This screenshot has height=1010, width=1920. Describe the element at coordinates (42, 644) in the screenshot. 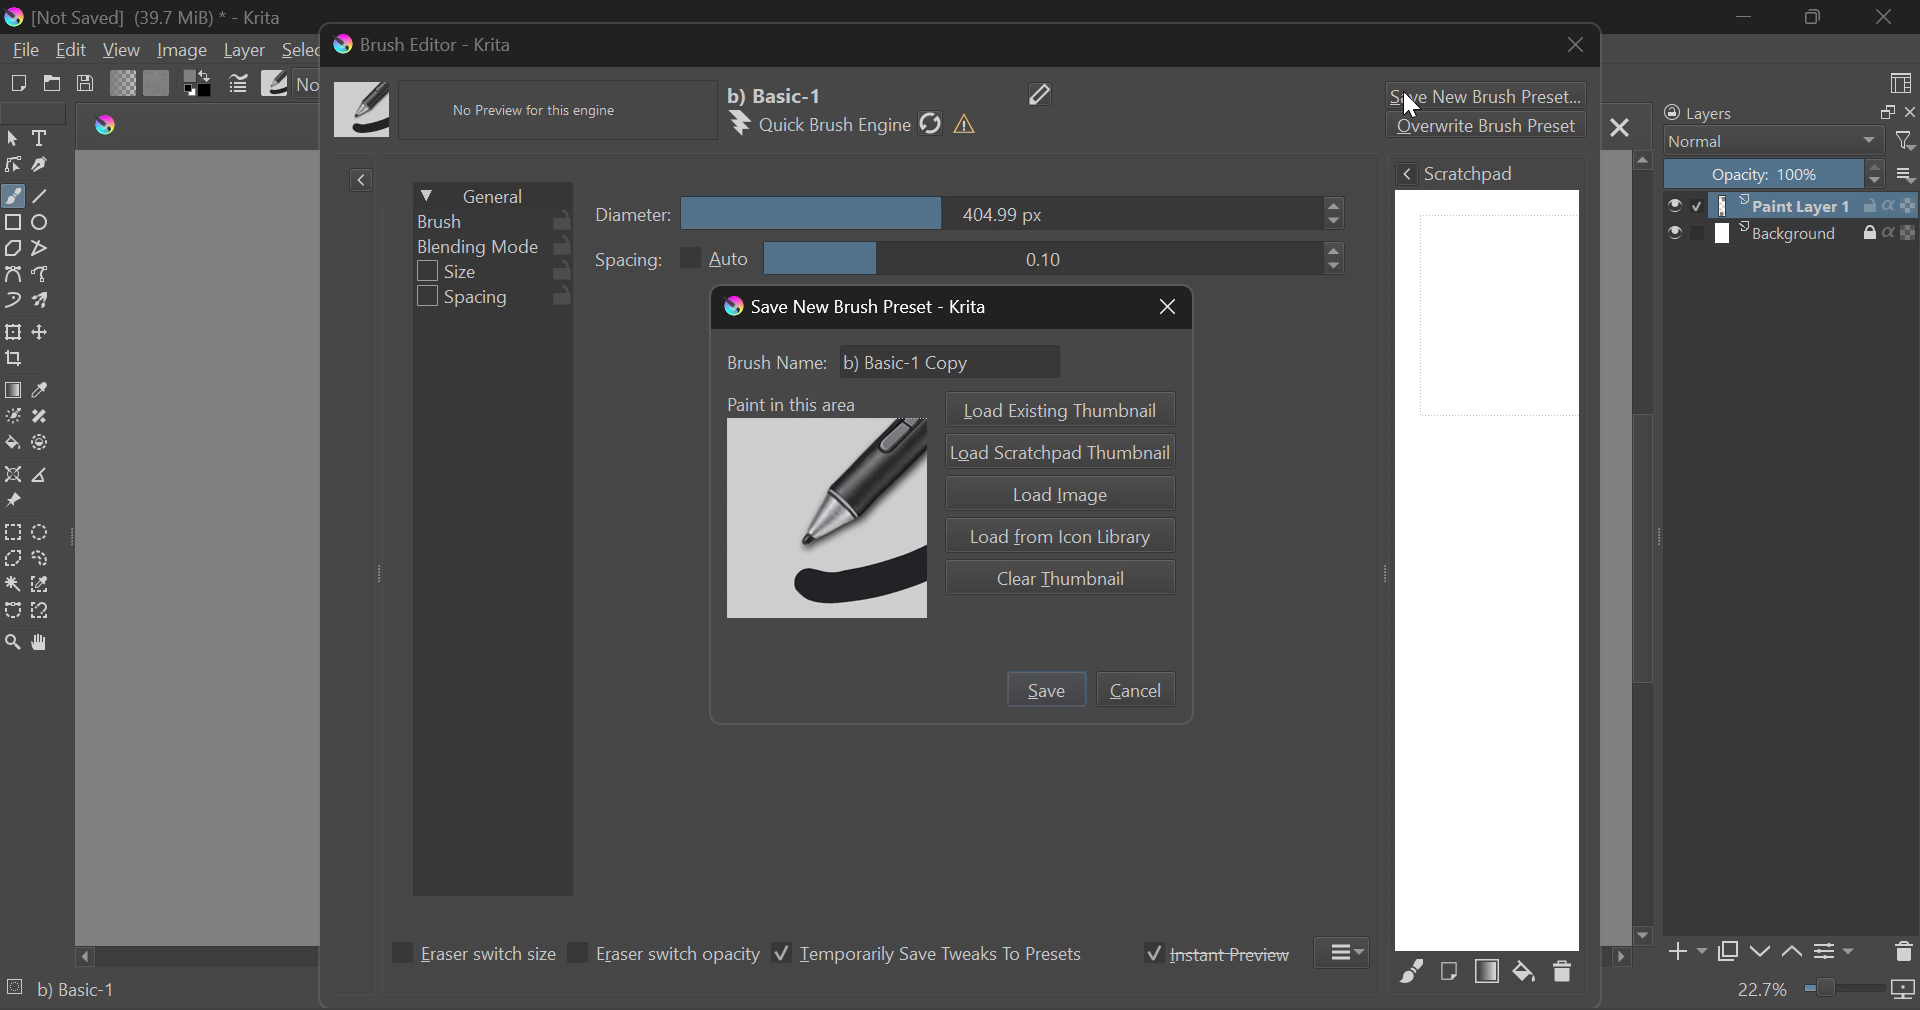

I see `Pan` at that location.